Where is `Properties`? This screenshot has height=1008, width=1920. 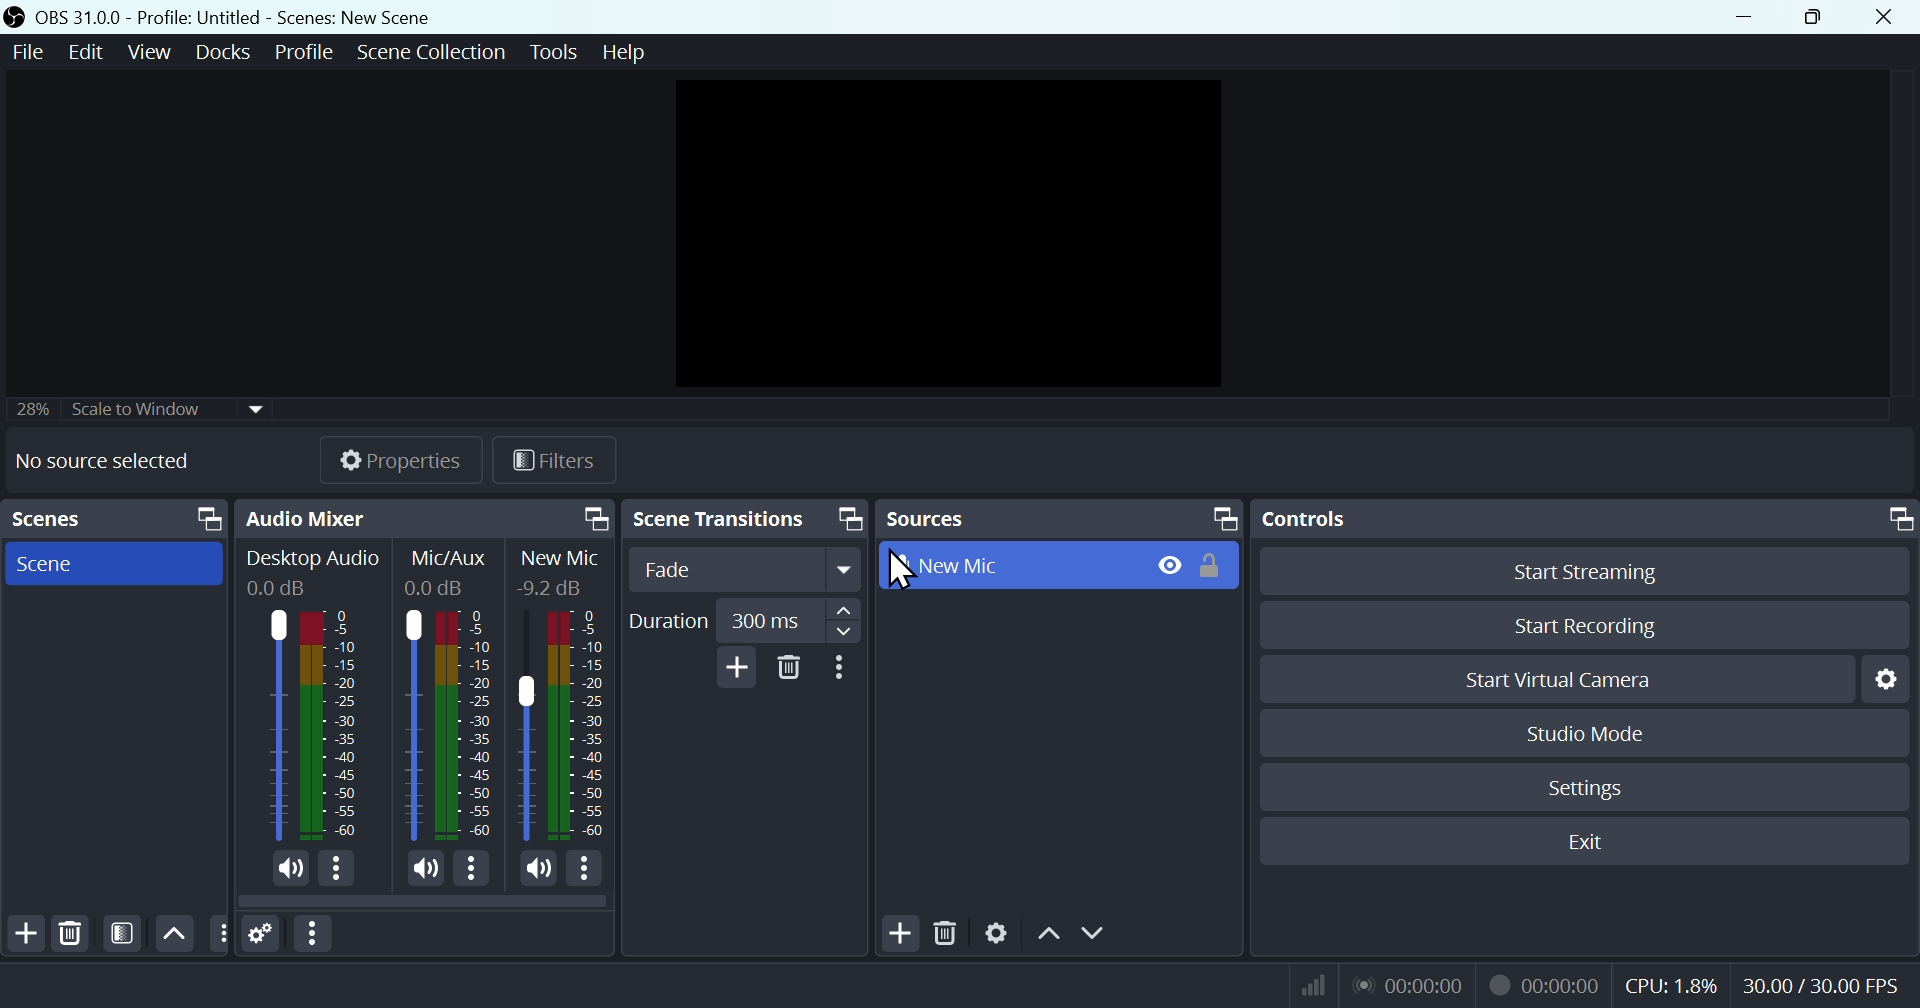
Properties is located at coordinates (396, 462).